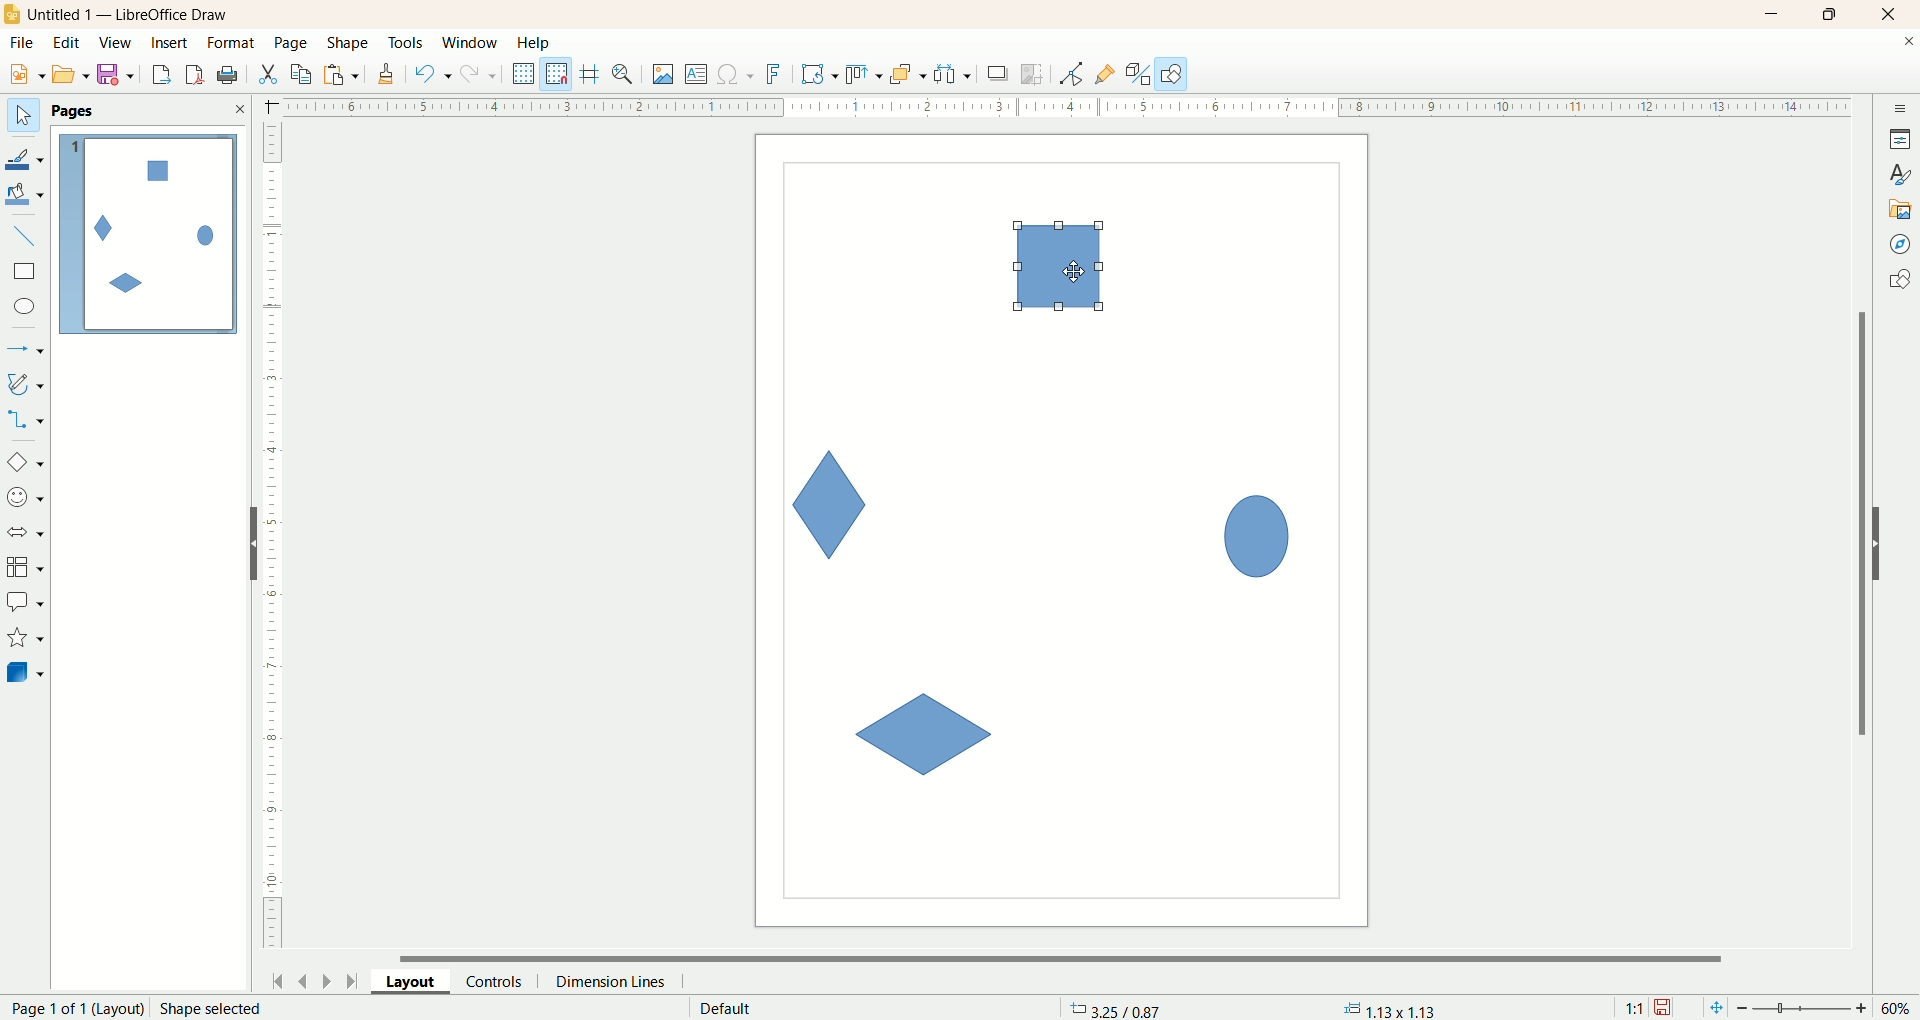 The image size is (1920, 1020). Describe the element at coordinates (1059, 267) in the screenshot. I see `selected shape` at that location.